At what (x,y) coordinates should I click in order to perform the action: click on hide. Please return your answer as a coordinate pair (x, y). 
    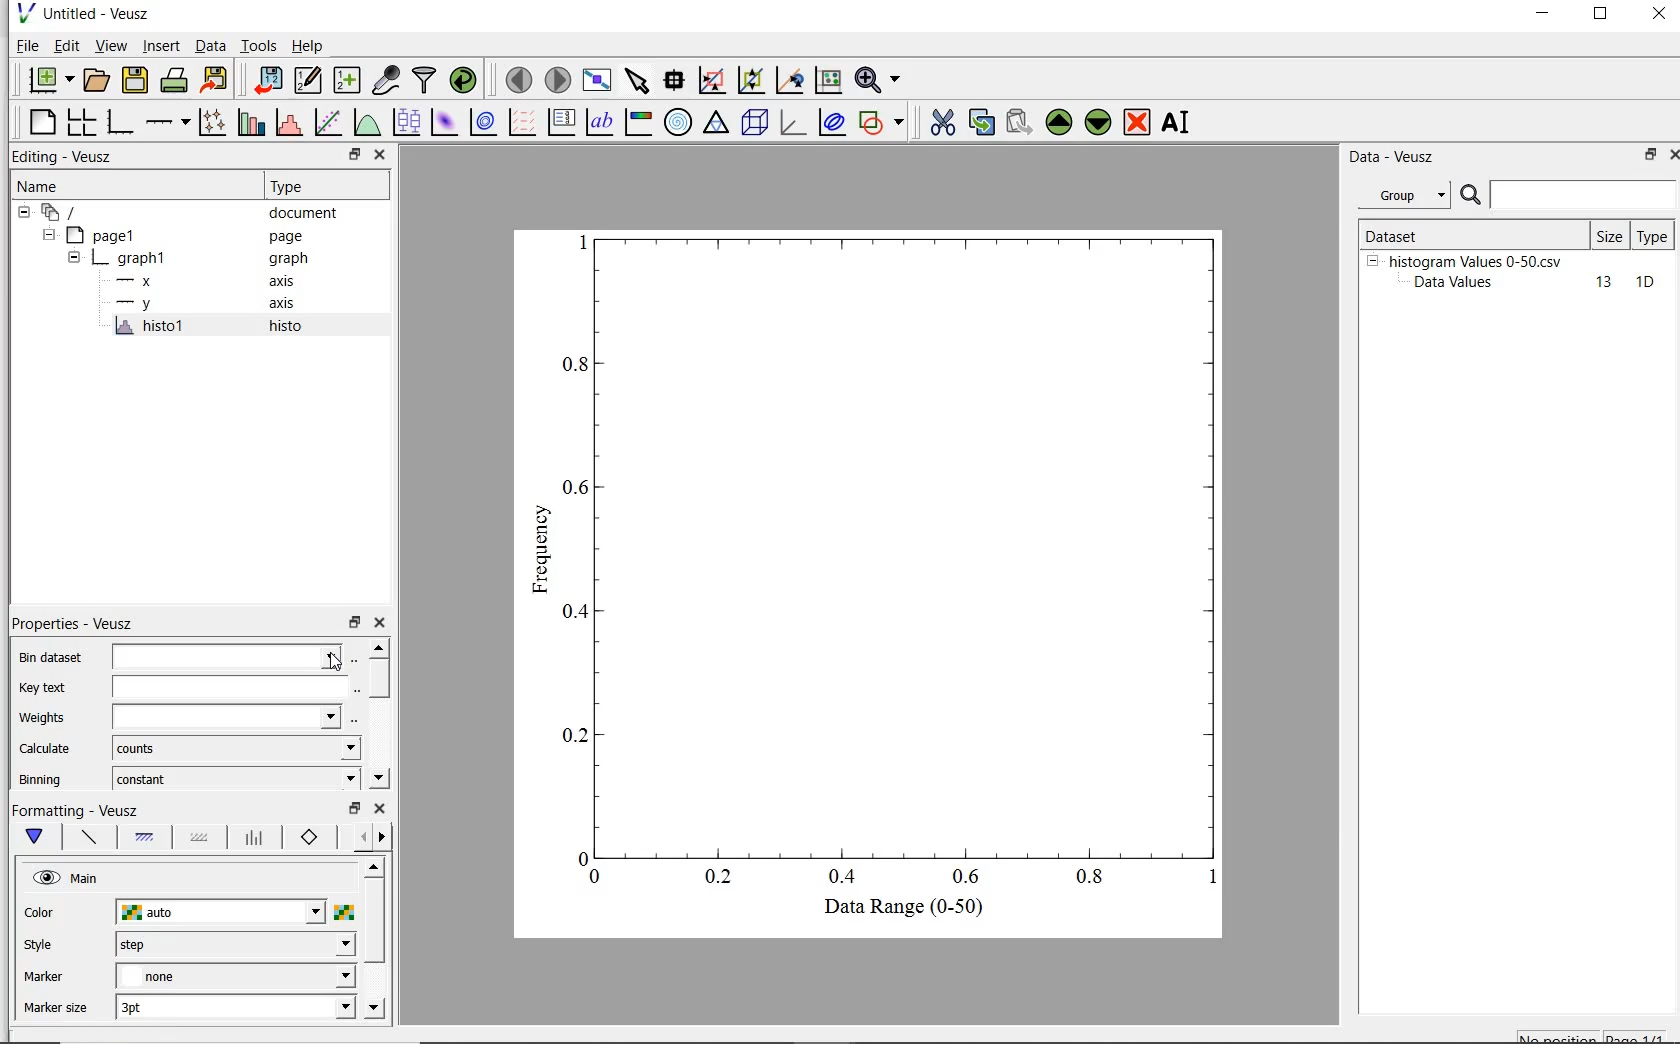
    Looking at the image, I should click on (24, 213).